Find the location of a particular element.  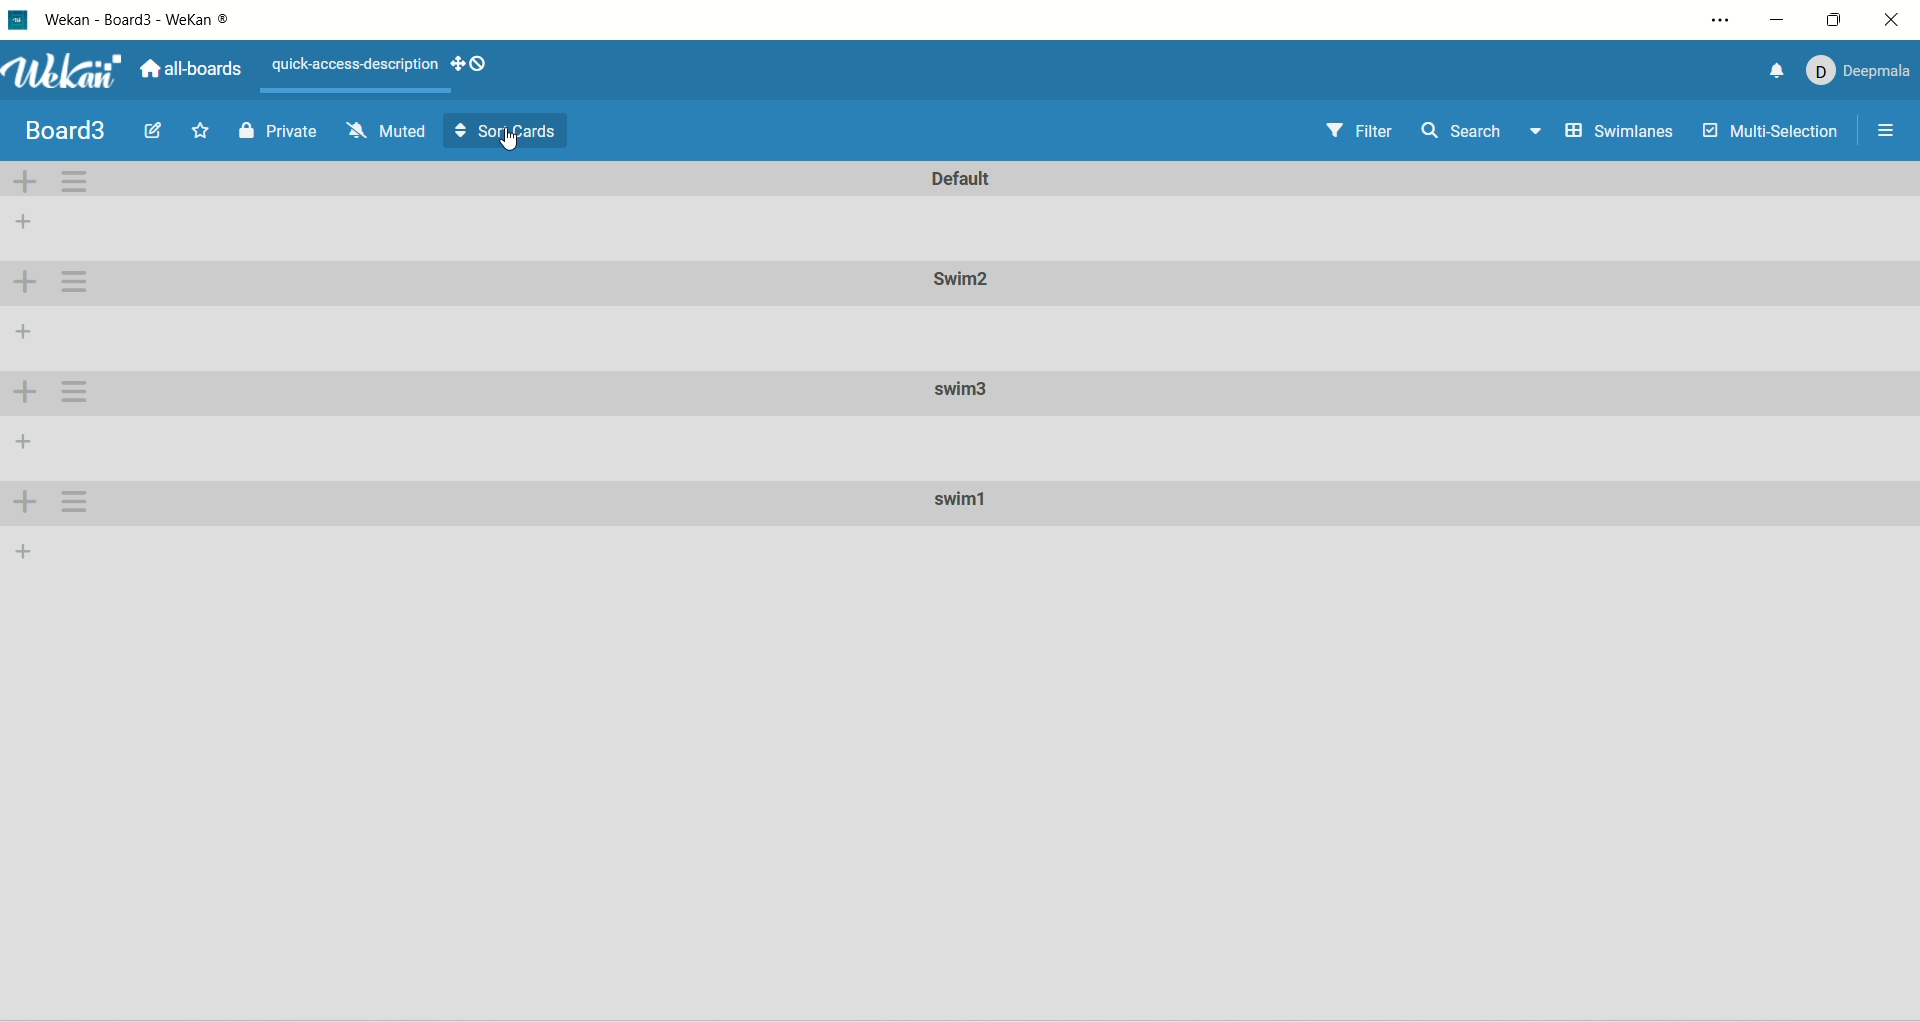

swim3 is located at coordinates (963, 390).